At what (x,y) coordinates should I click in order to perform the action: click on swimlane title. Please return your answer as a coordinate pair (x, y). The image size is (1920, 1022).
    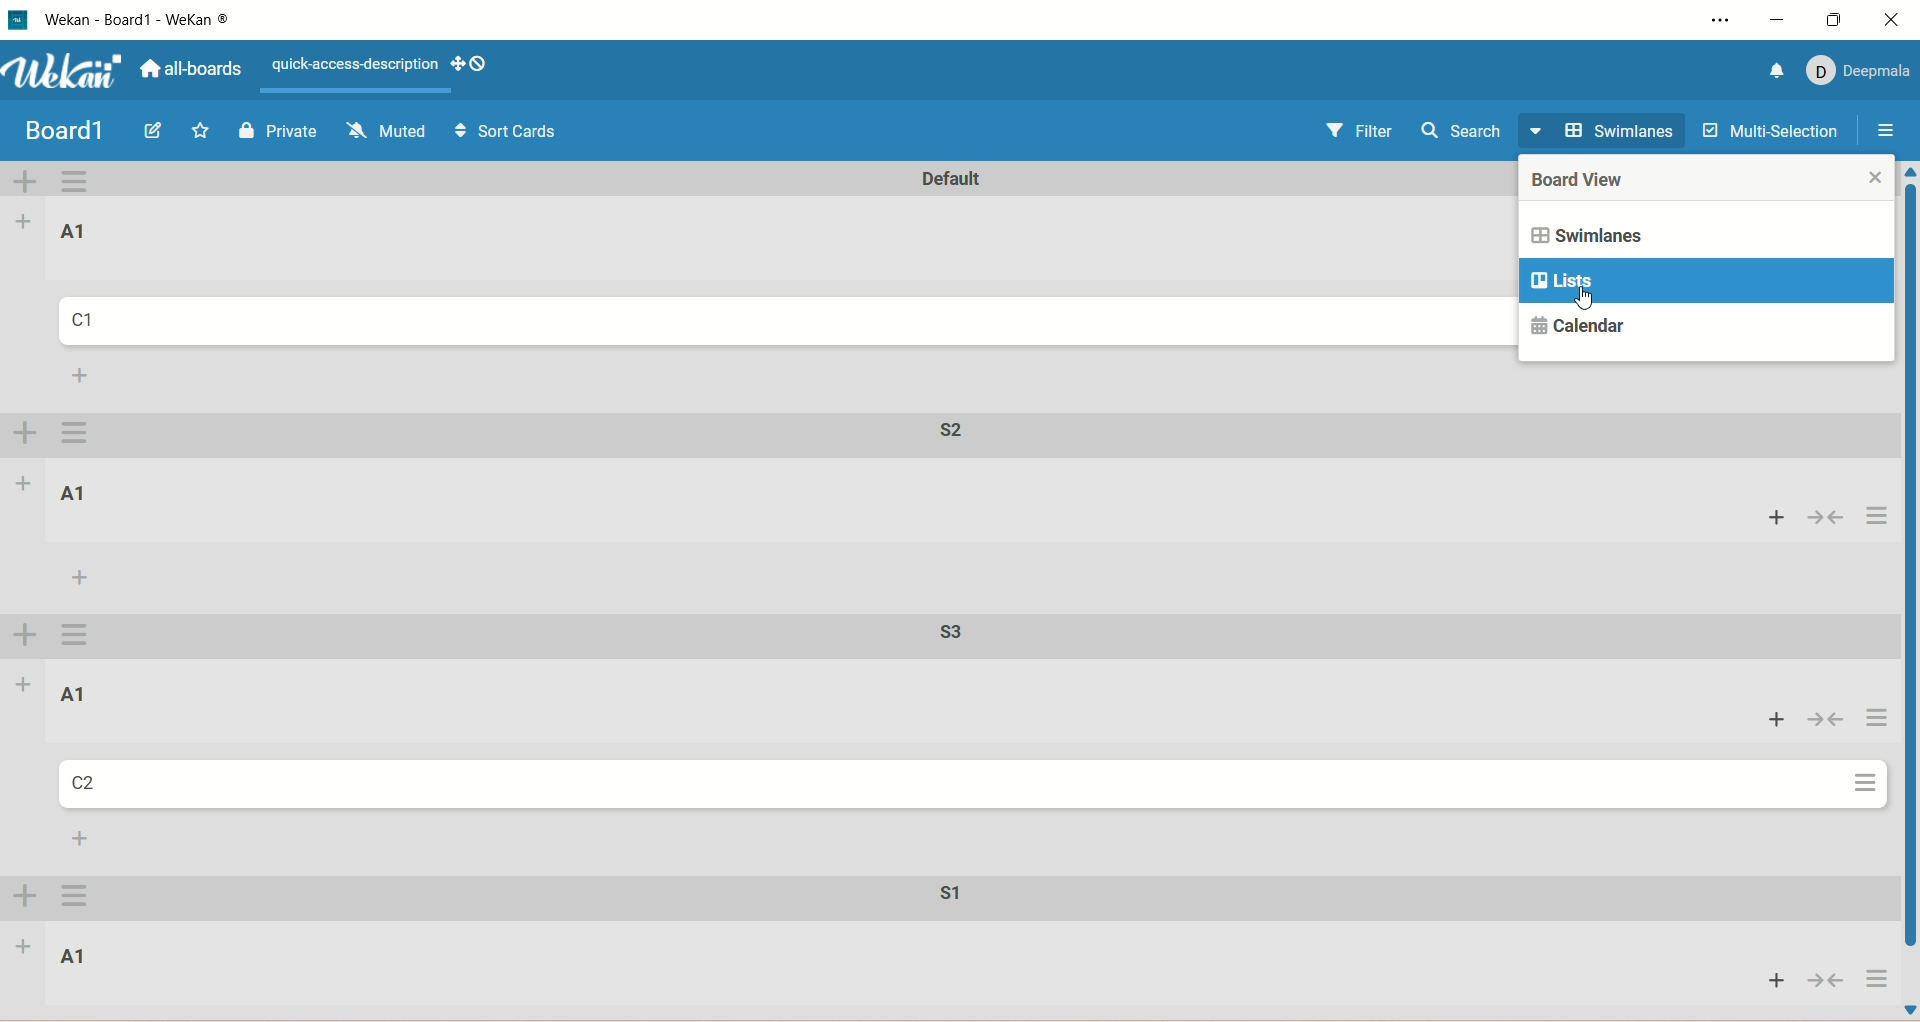
    Looking at the image, I should click on (937, 902).